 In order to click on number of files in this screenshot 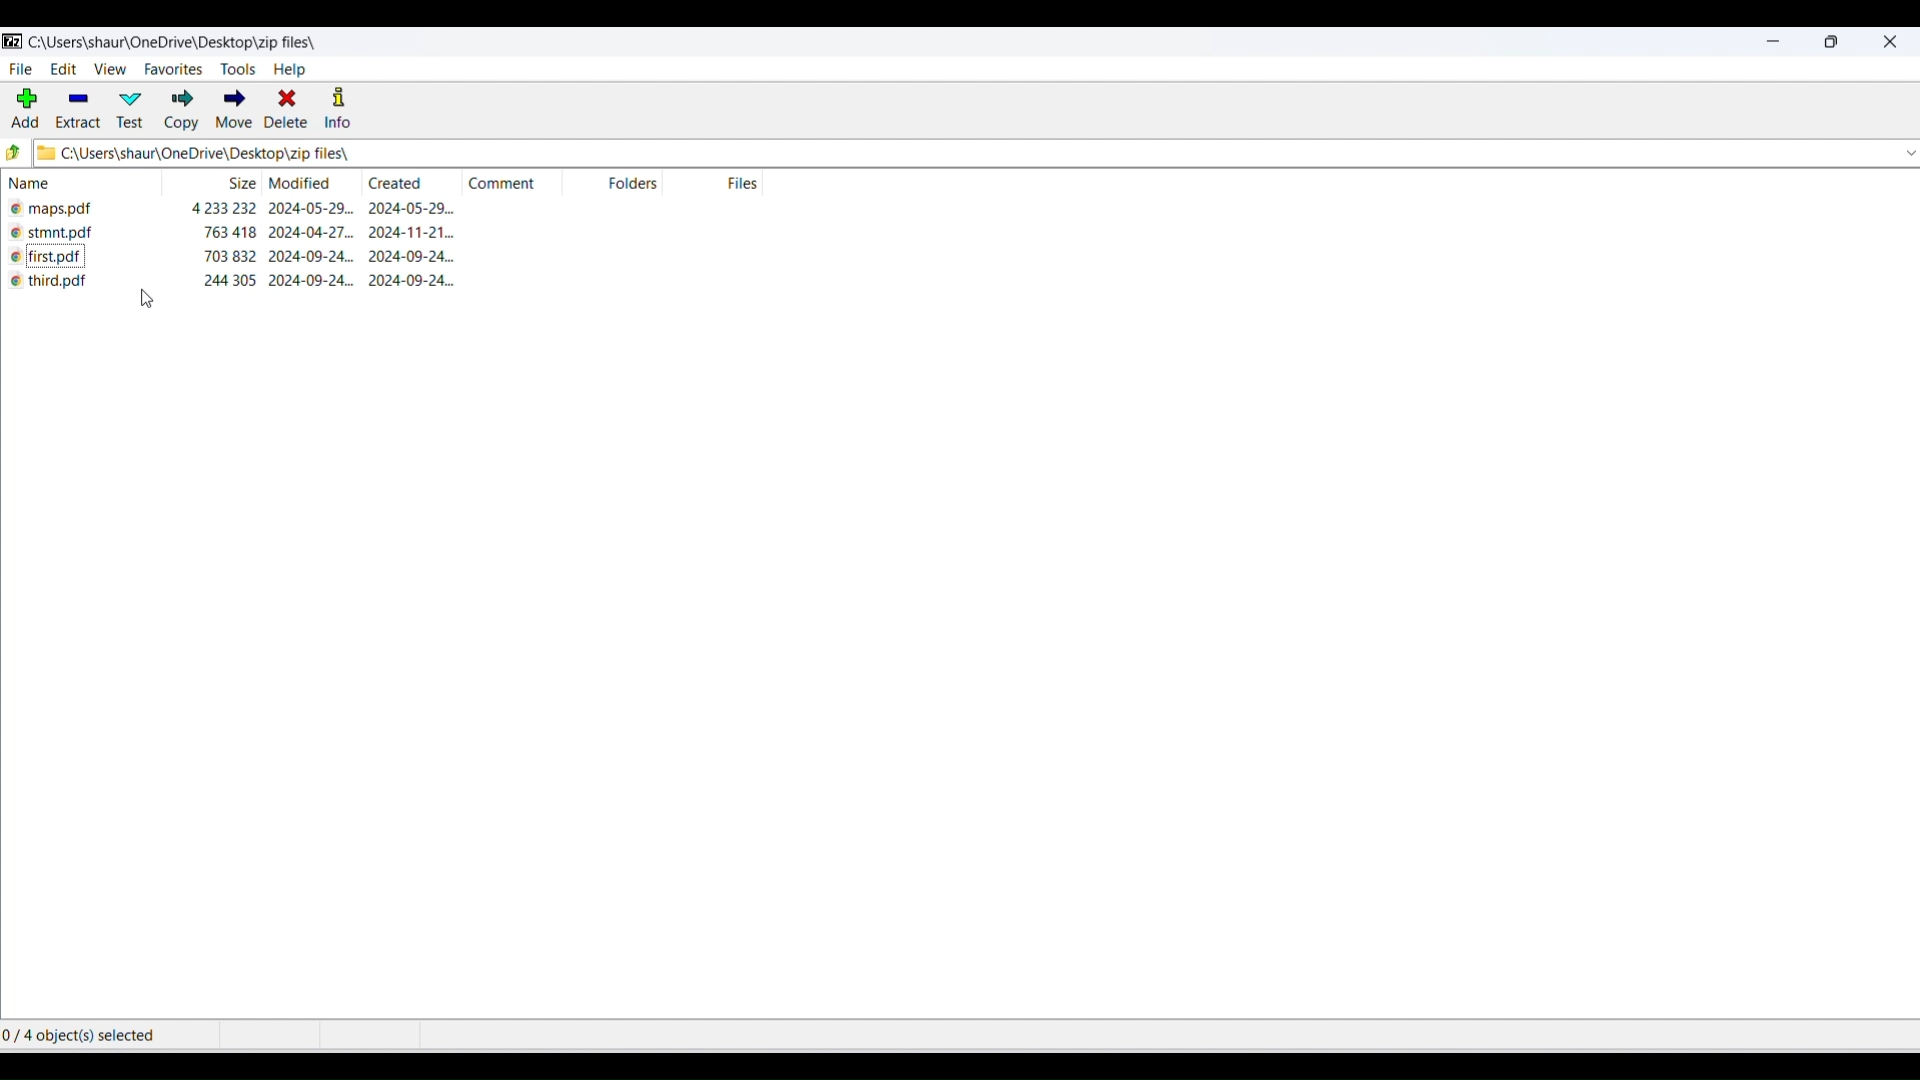, I will do `click(747, 184)`.